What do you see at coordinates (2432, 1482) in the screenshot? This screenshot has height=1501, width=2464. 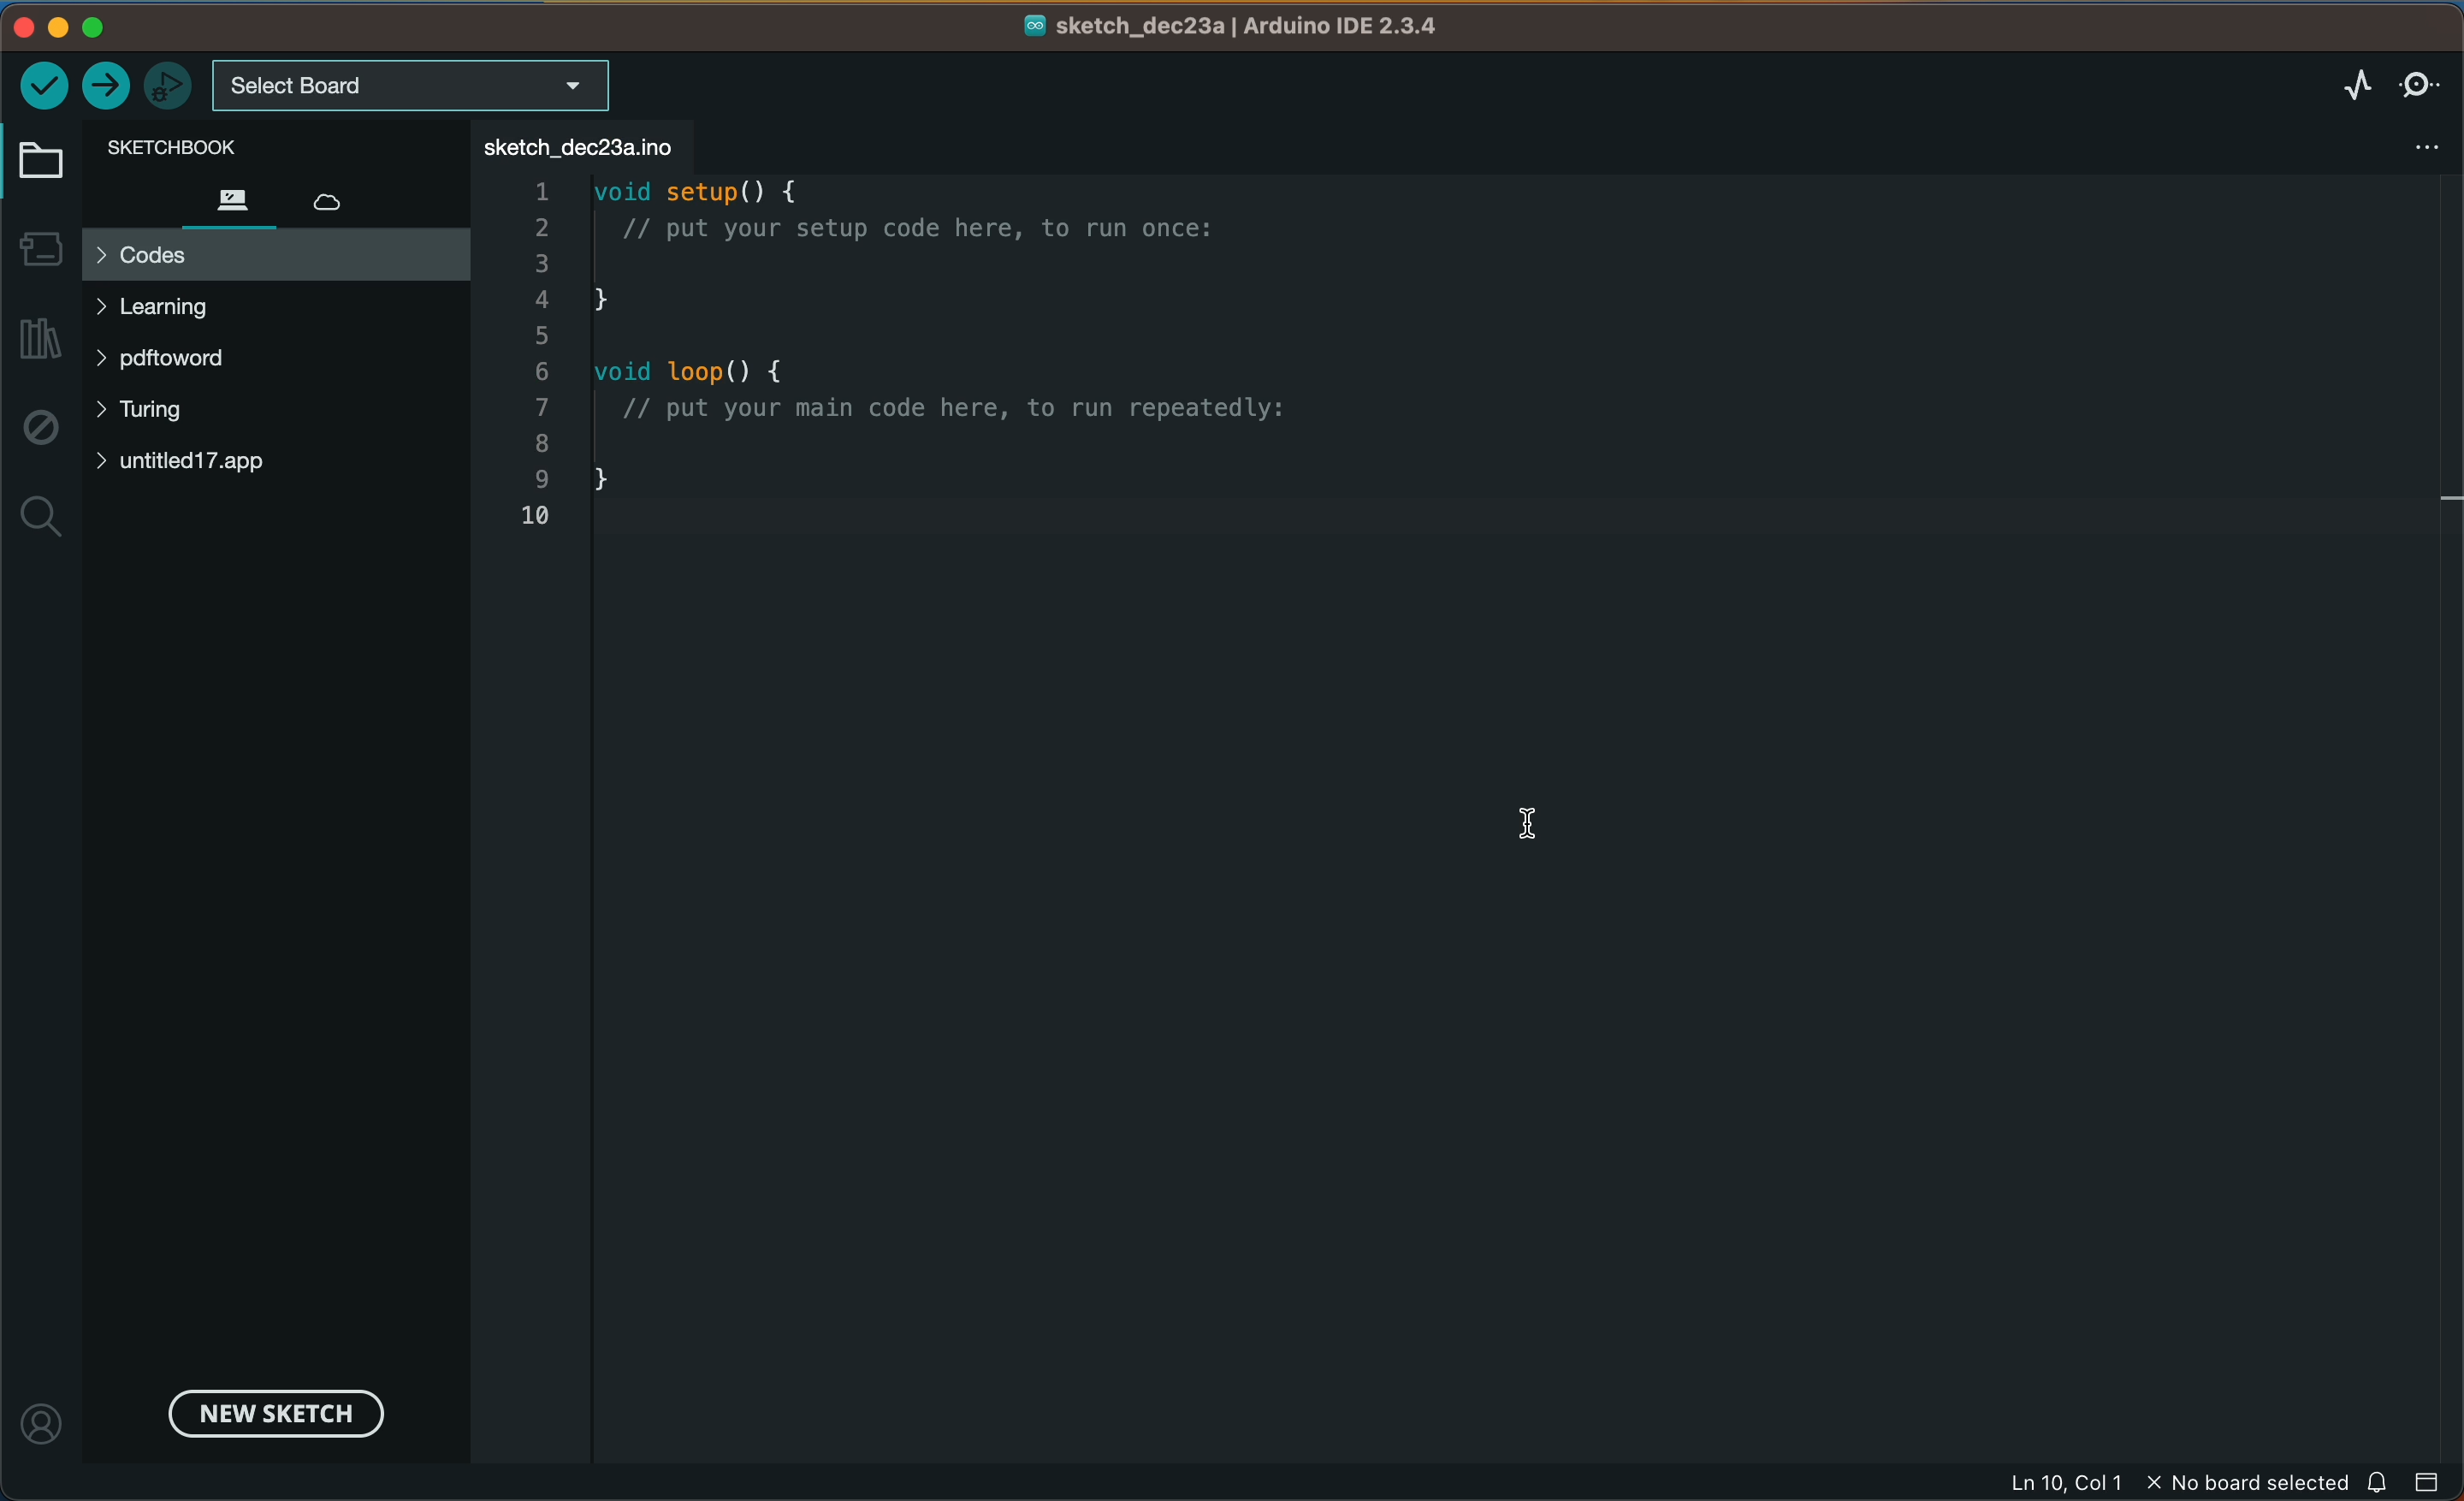 I see `close slide bar` at bounding box center [2432, 1482].